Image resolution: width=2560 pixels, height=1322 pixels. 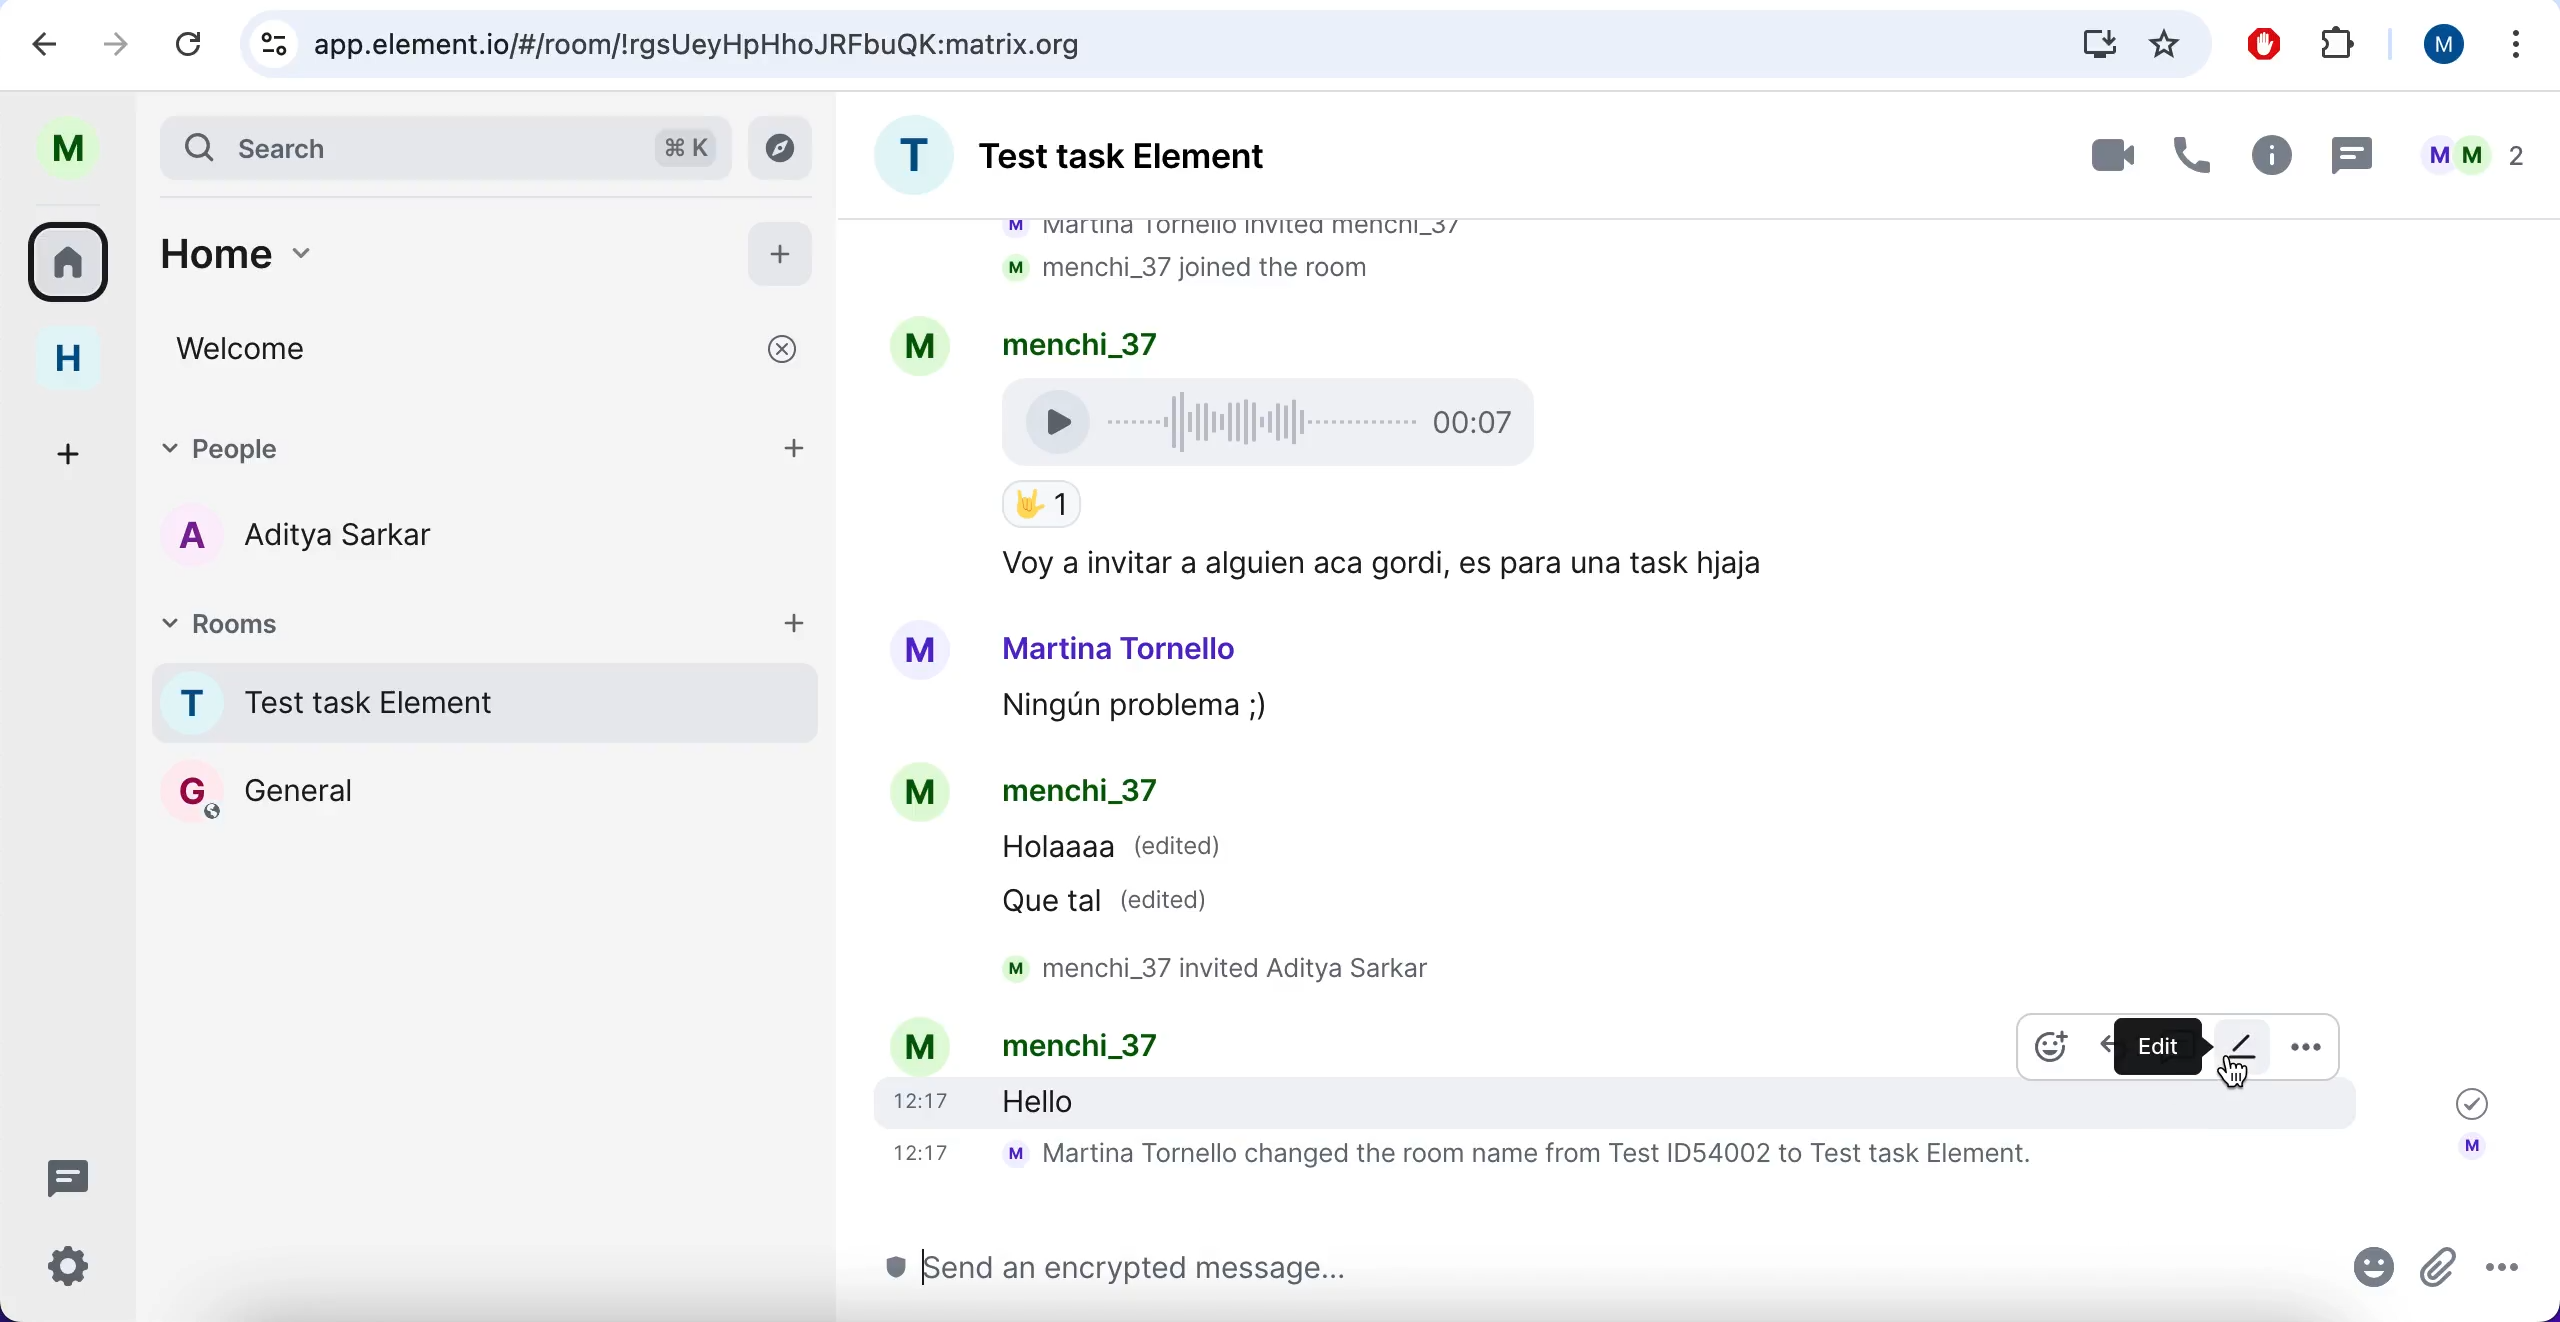 What do you see at coordinates (1510, 1158) in the screenshot?
I see `text` at bounding box center [1510, 1158].